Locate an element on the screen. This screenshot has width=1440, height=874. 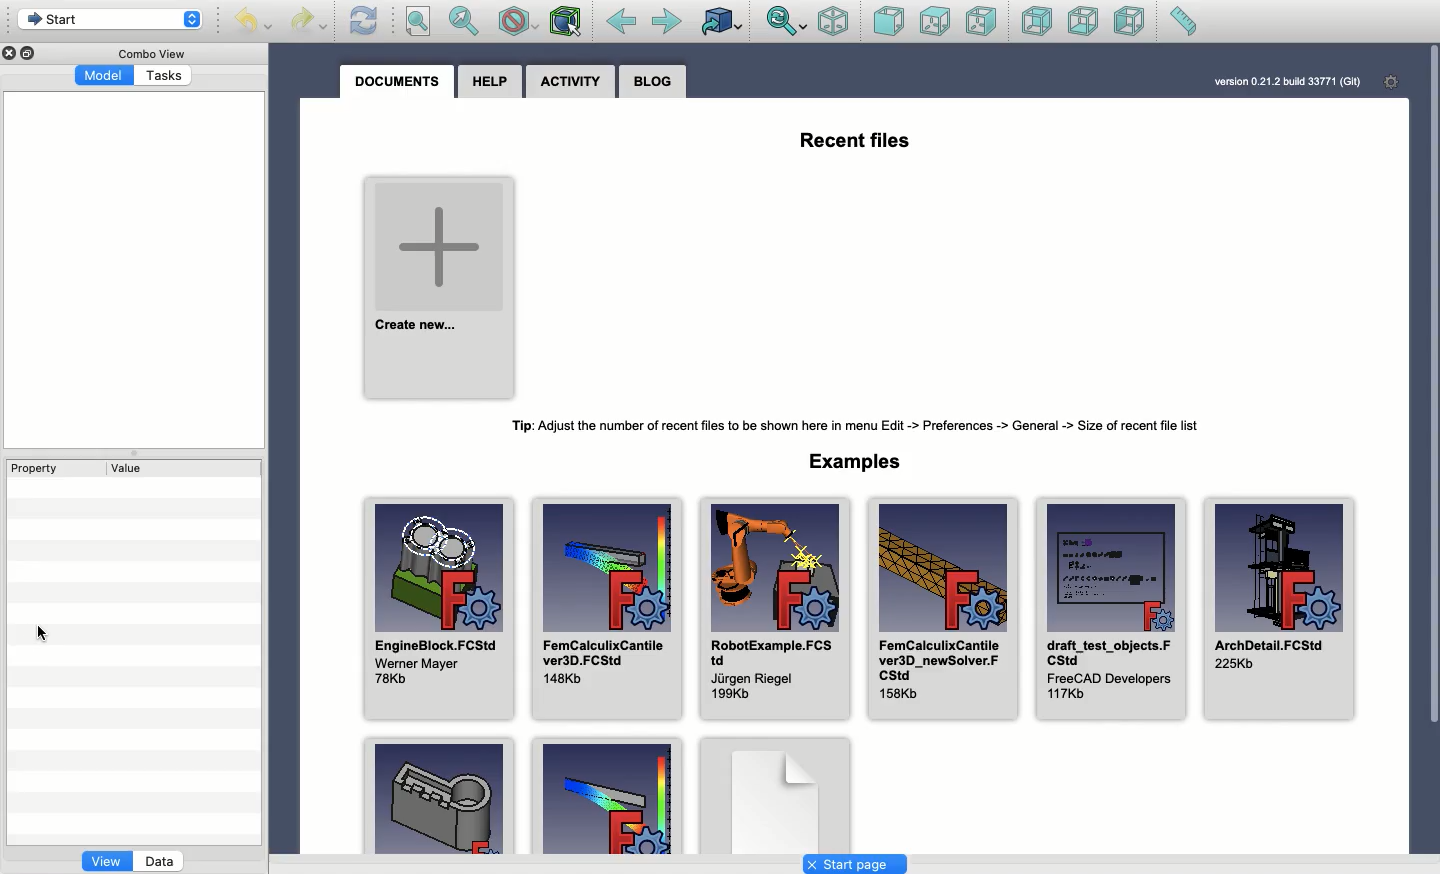
draft_test_objects.FCStd FreeCAD Developers 117Kb is located at coordinates (1112, 609).